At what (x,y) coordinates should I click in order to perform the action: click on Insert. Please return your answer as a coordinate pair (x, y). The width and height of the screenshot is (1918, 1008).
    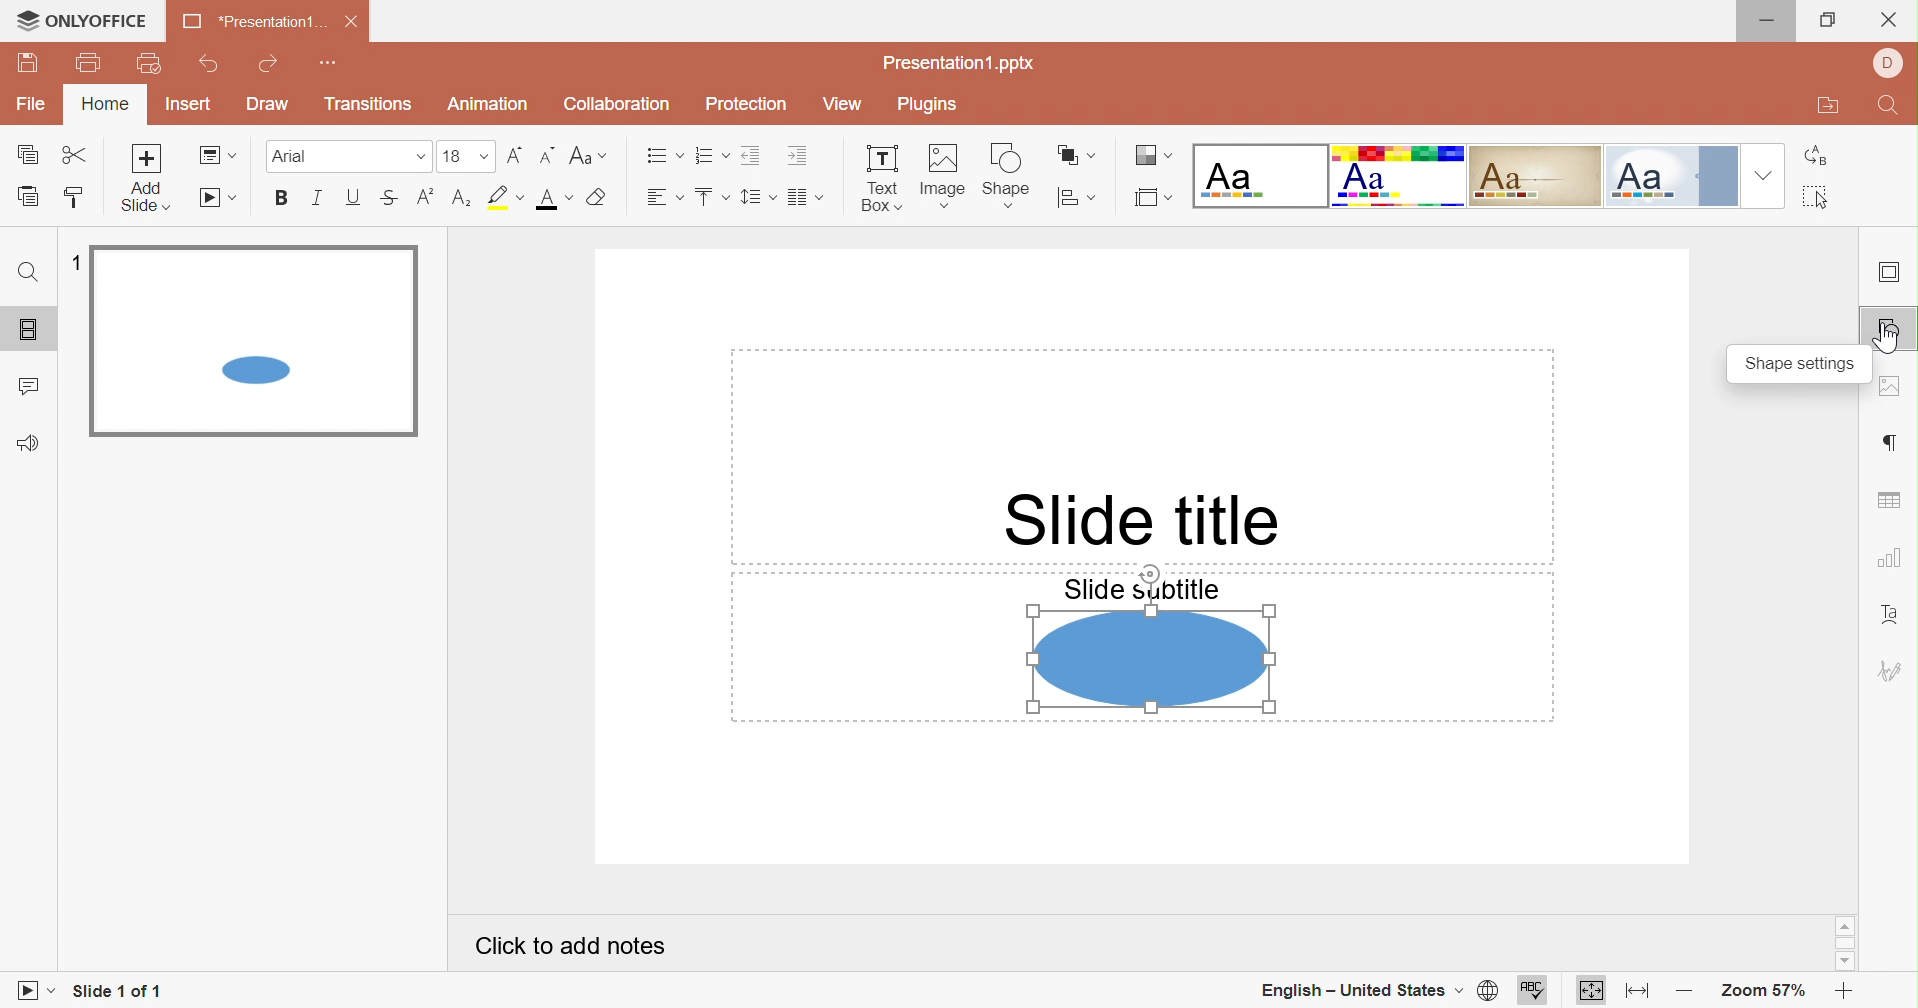
    Looking at the image, I should click on (194, 106).